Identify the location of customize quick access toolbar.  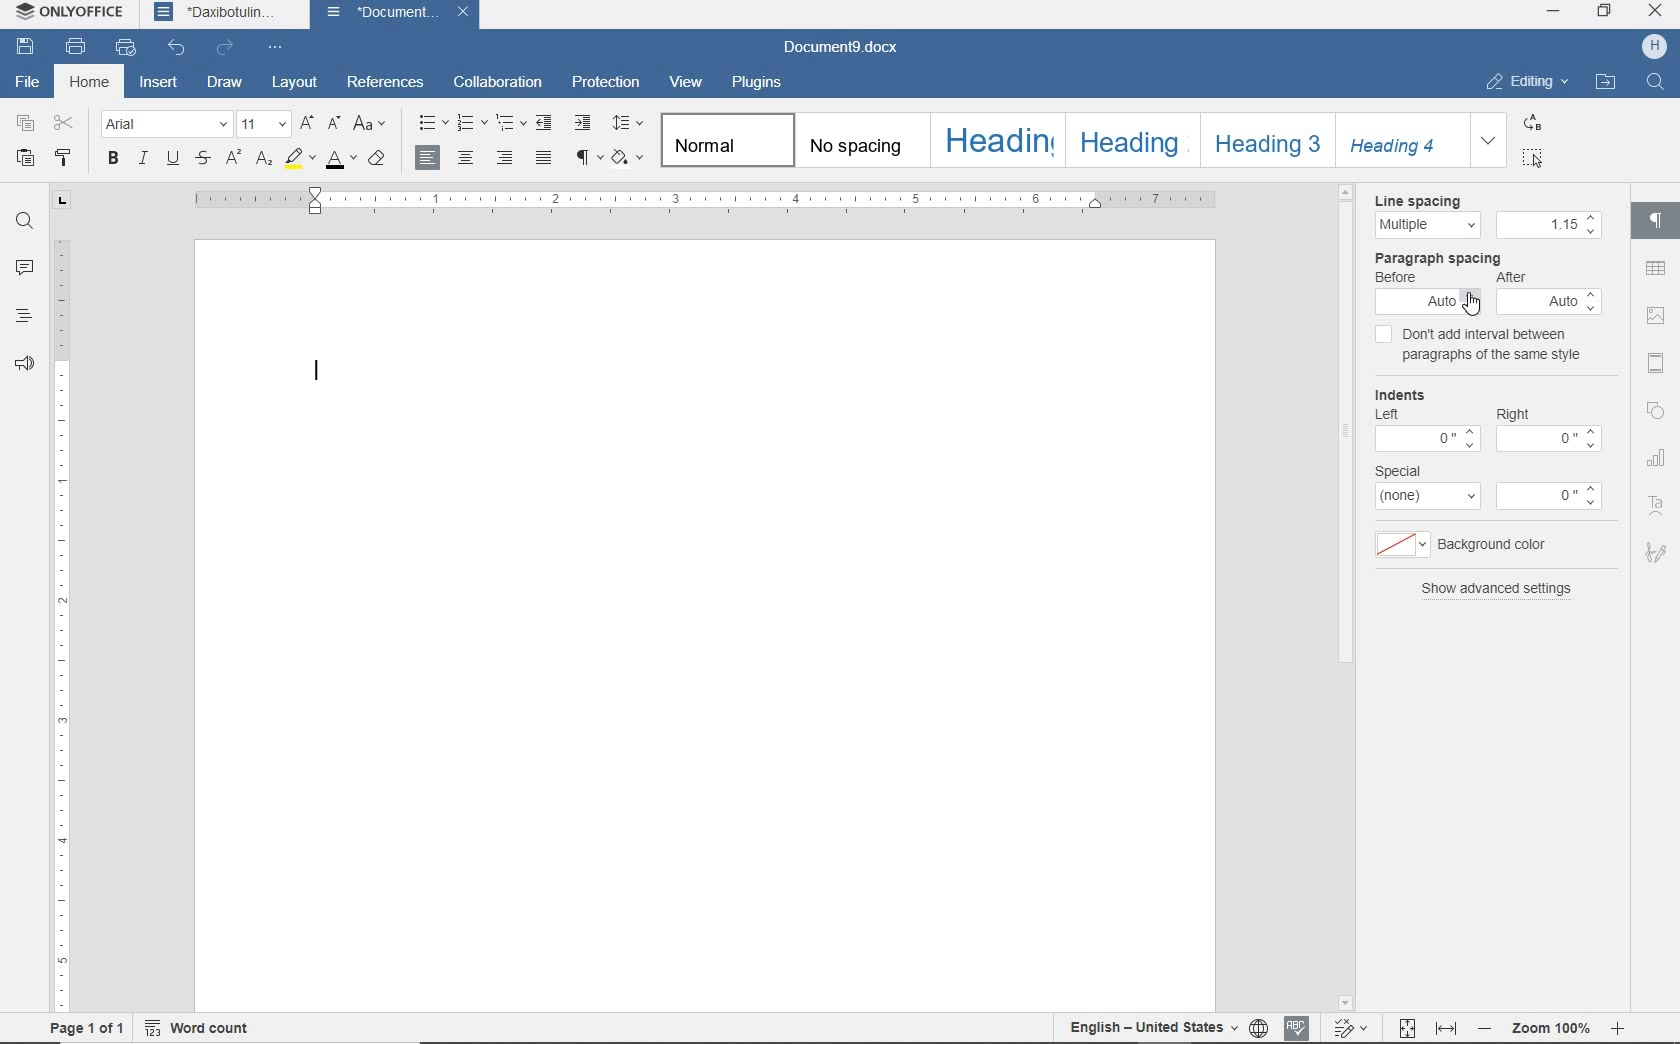
(277, 48).